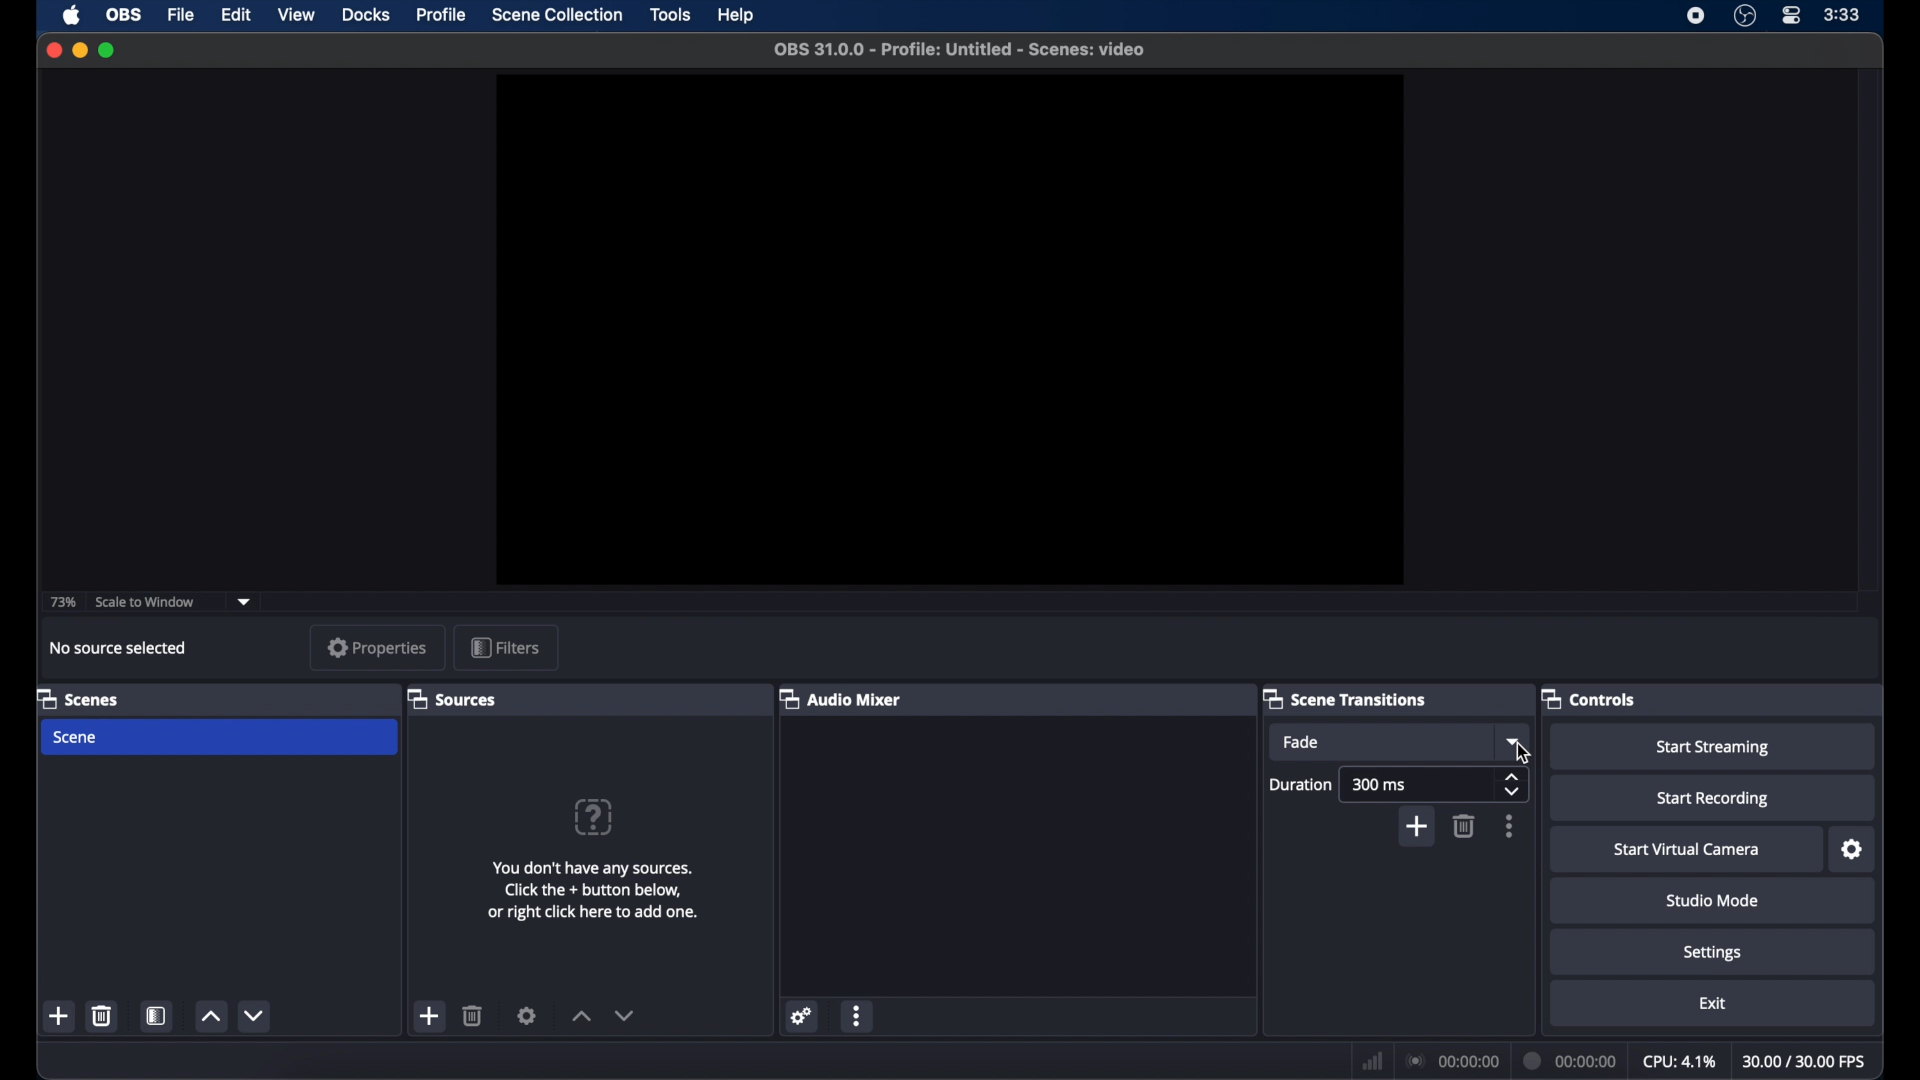  What do you see at coordinates (1696, 16) in the screenshot?
I see `screen recording icon` at bounding box center [1696, 16].